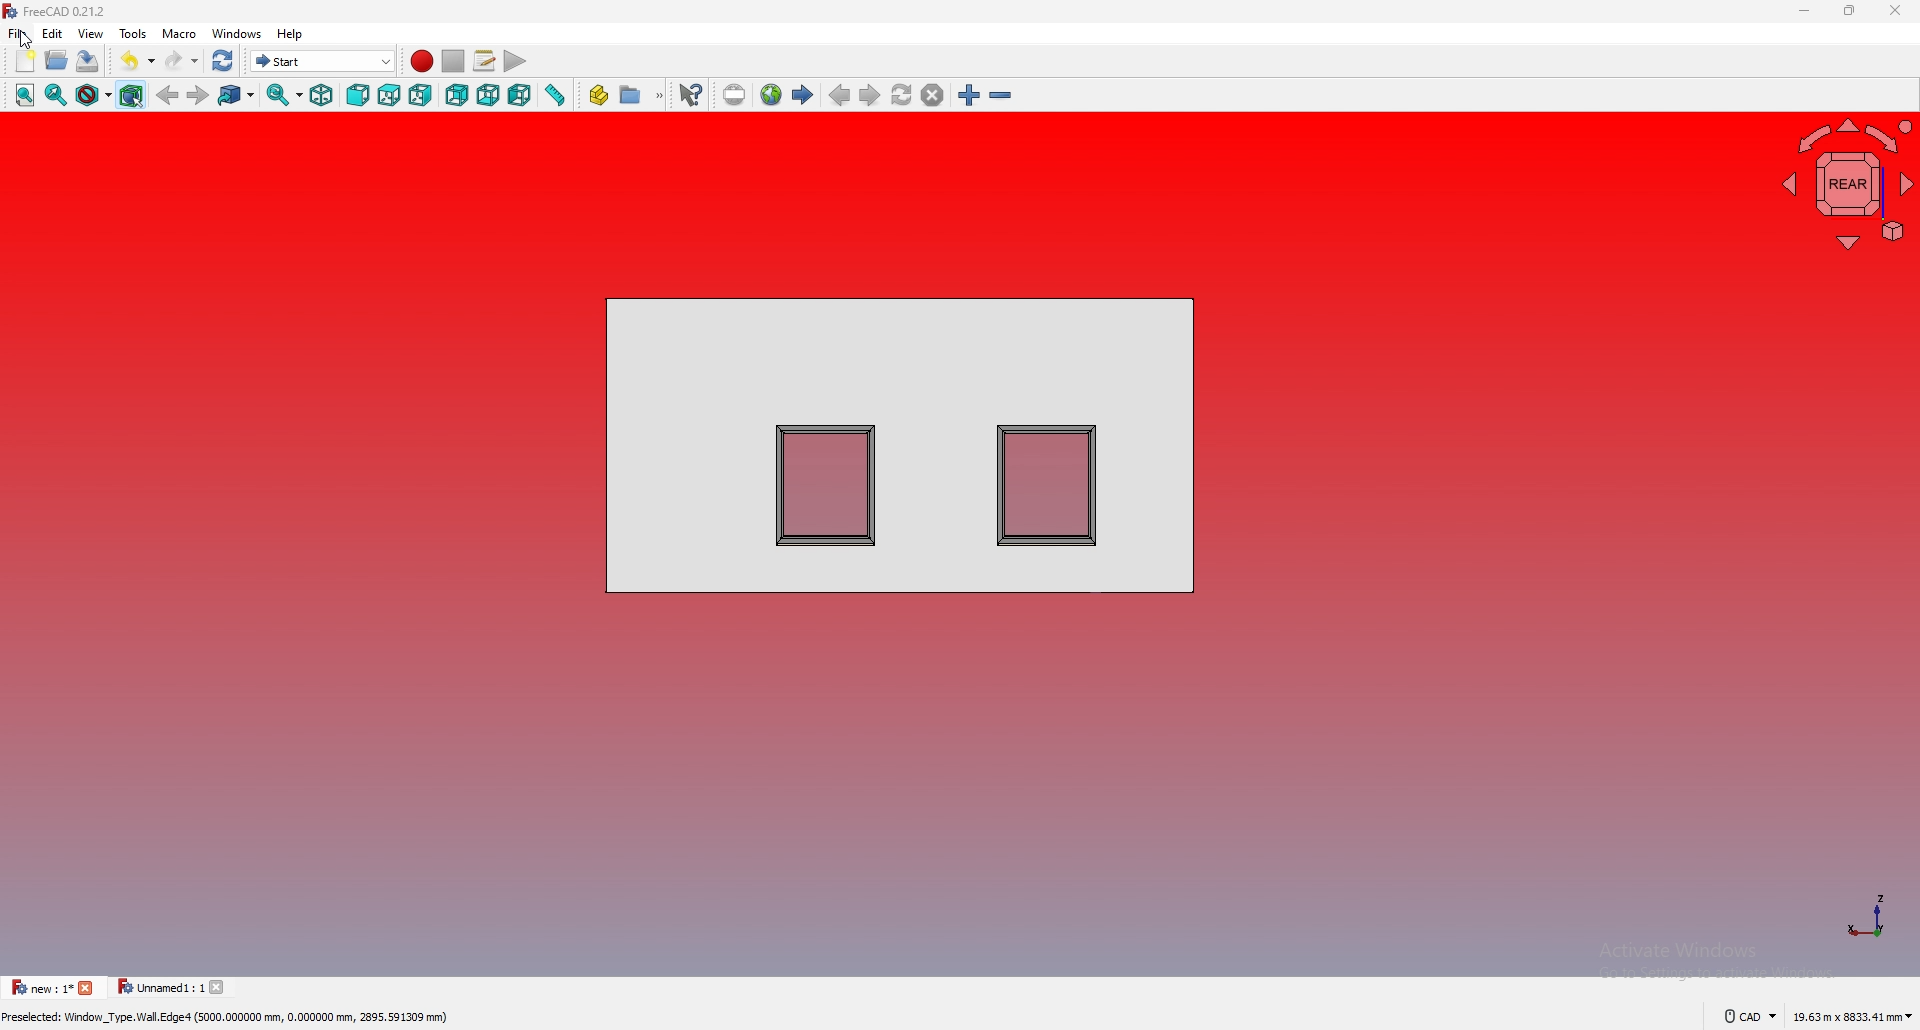 Image resolution: width=1920 pixels, height=1030 pixels. Describe the element at coordinates (289, 34) in the screenshot. I see `help` at that location.